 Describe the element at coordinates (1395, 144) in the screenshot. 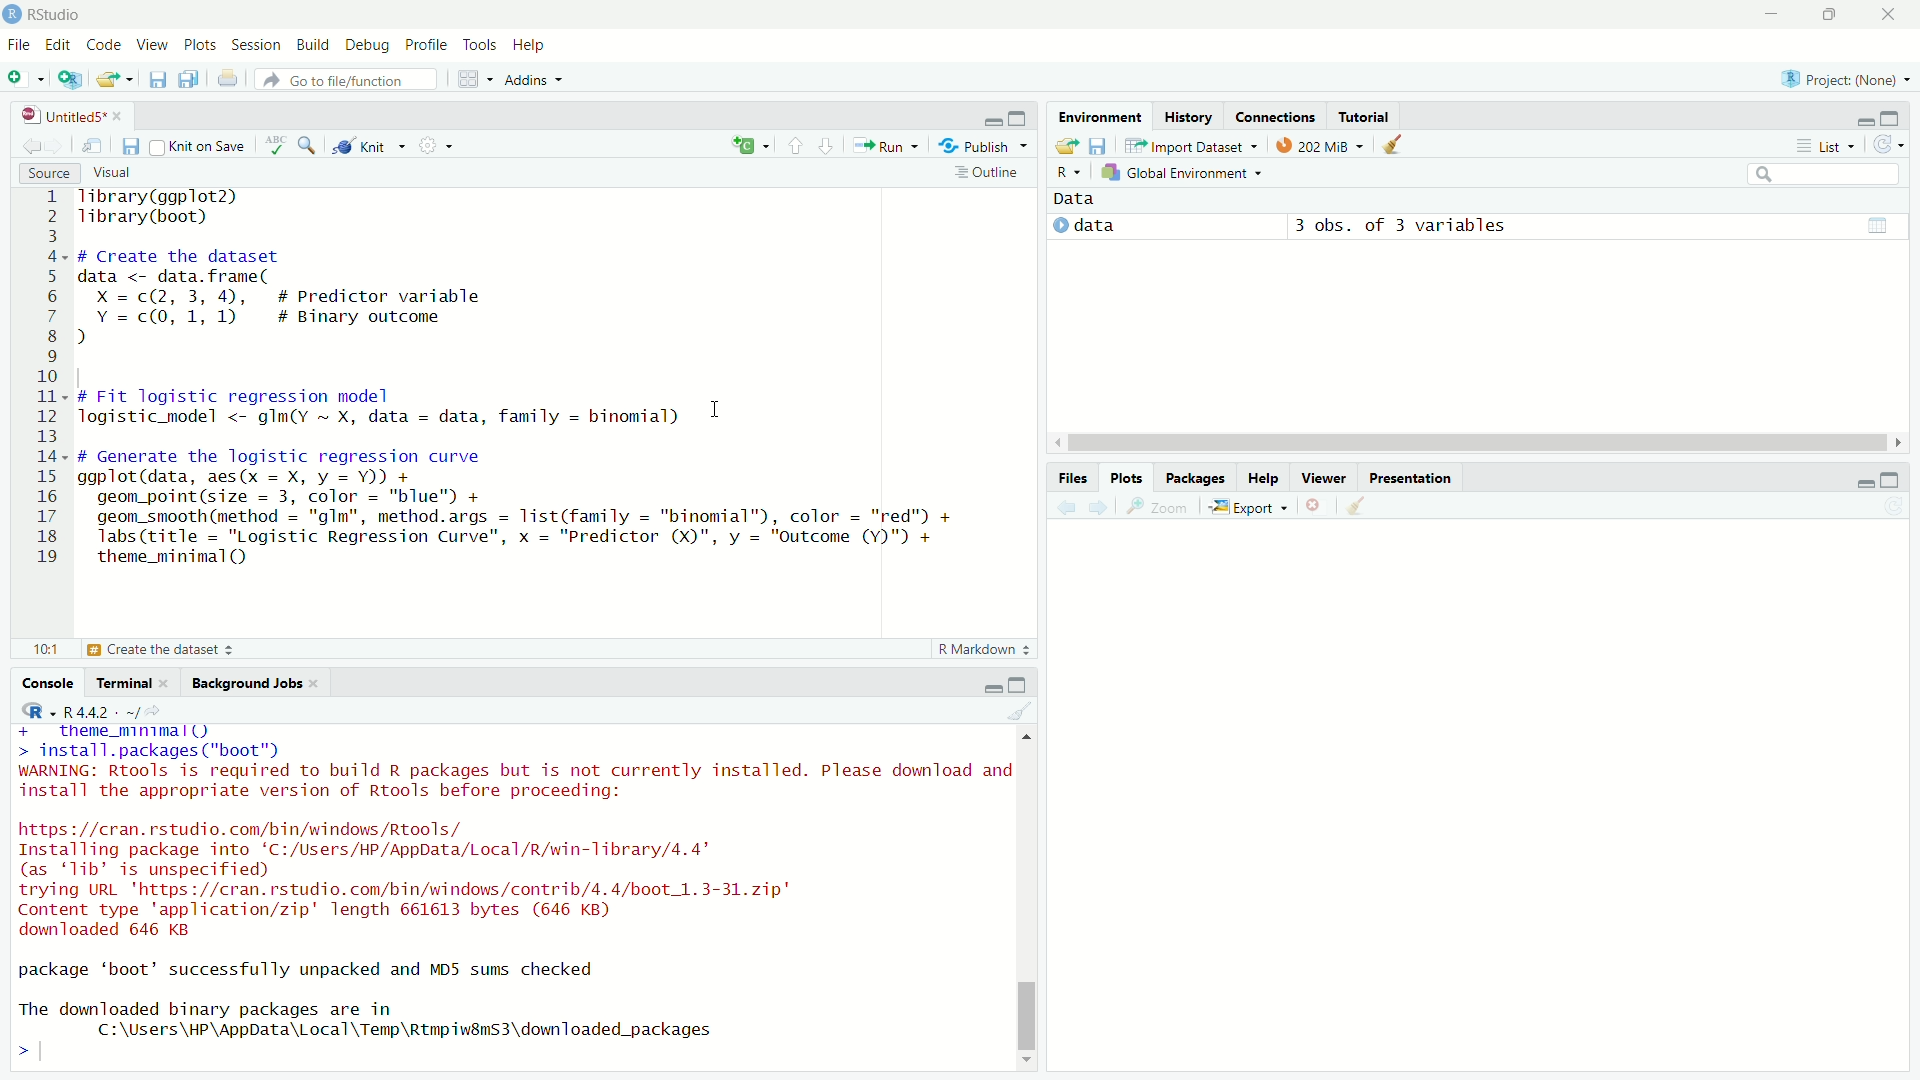

I see `Clear objects from workspace` at that location.